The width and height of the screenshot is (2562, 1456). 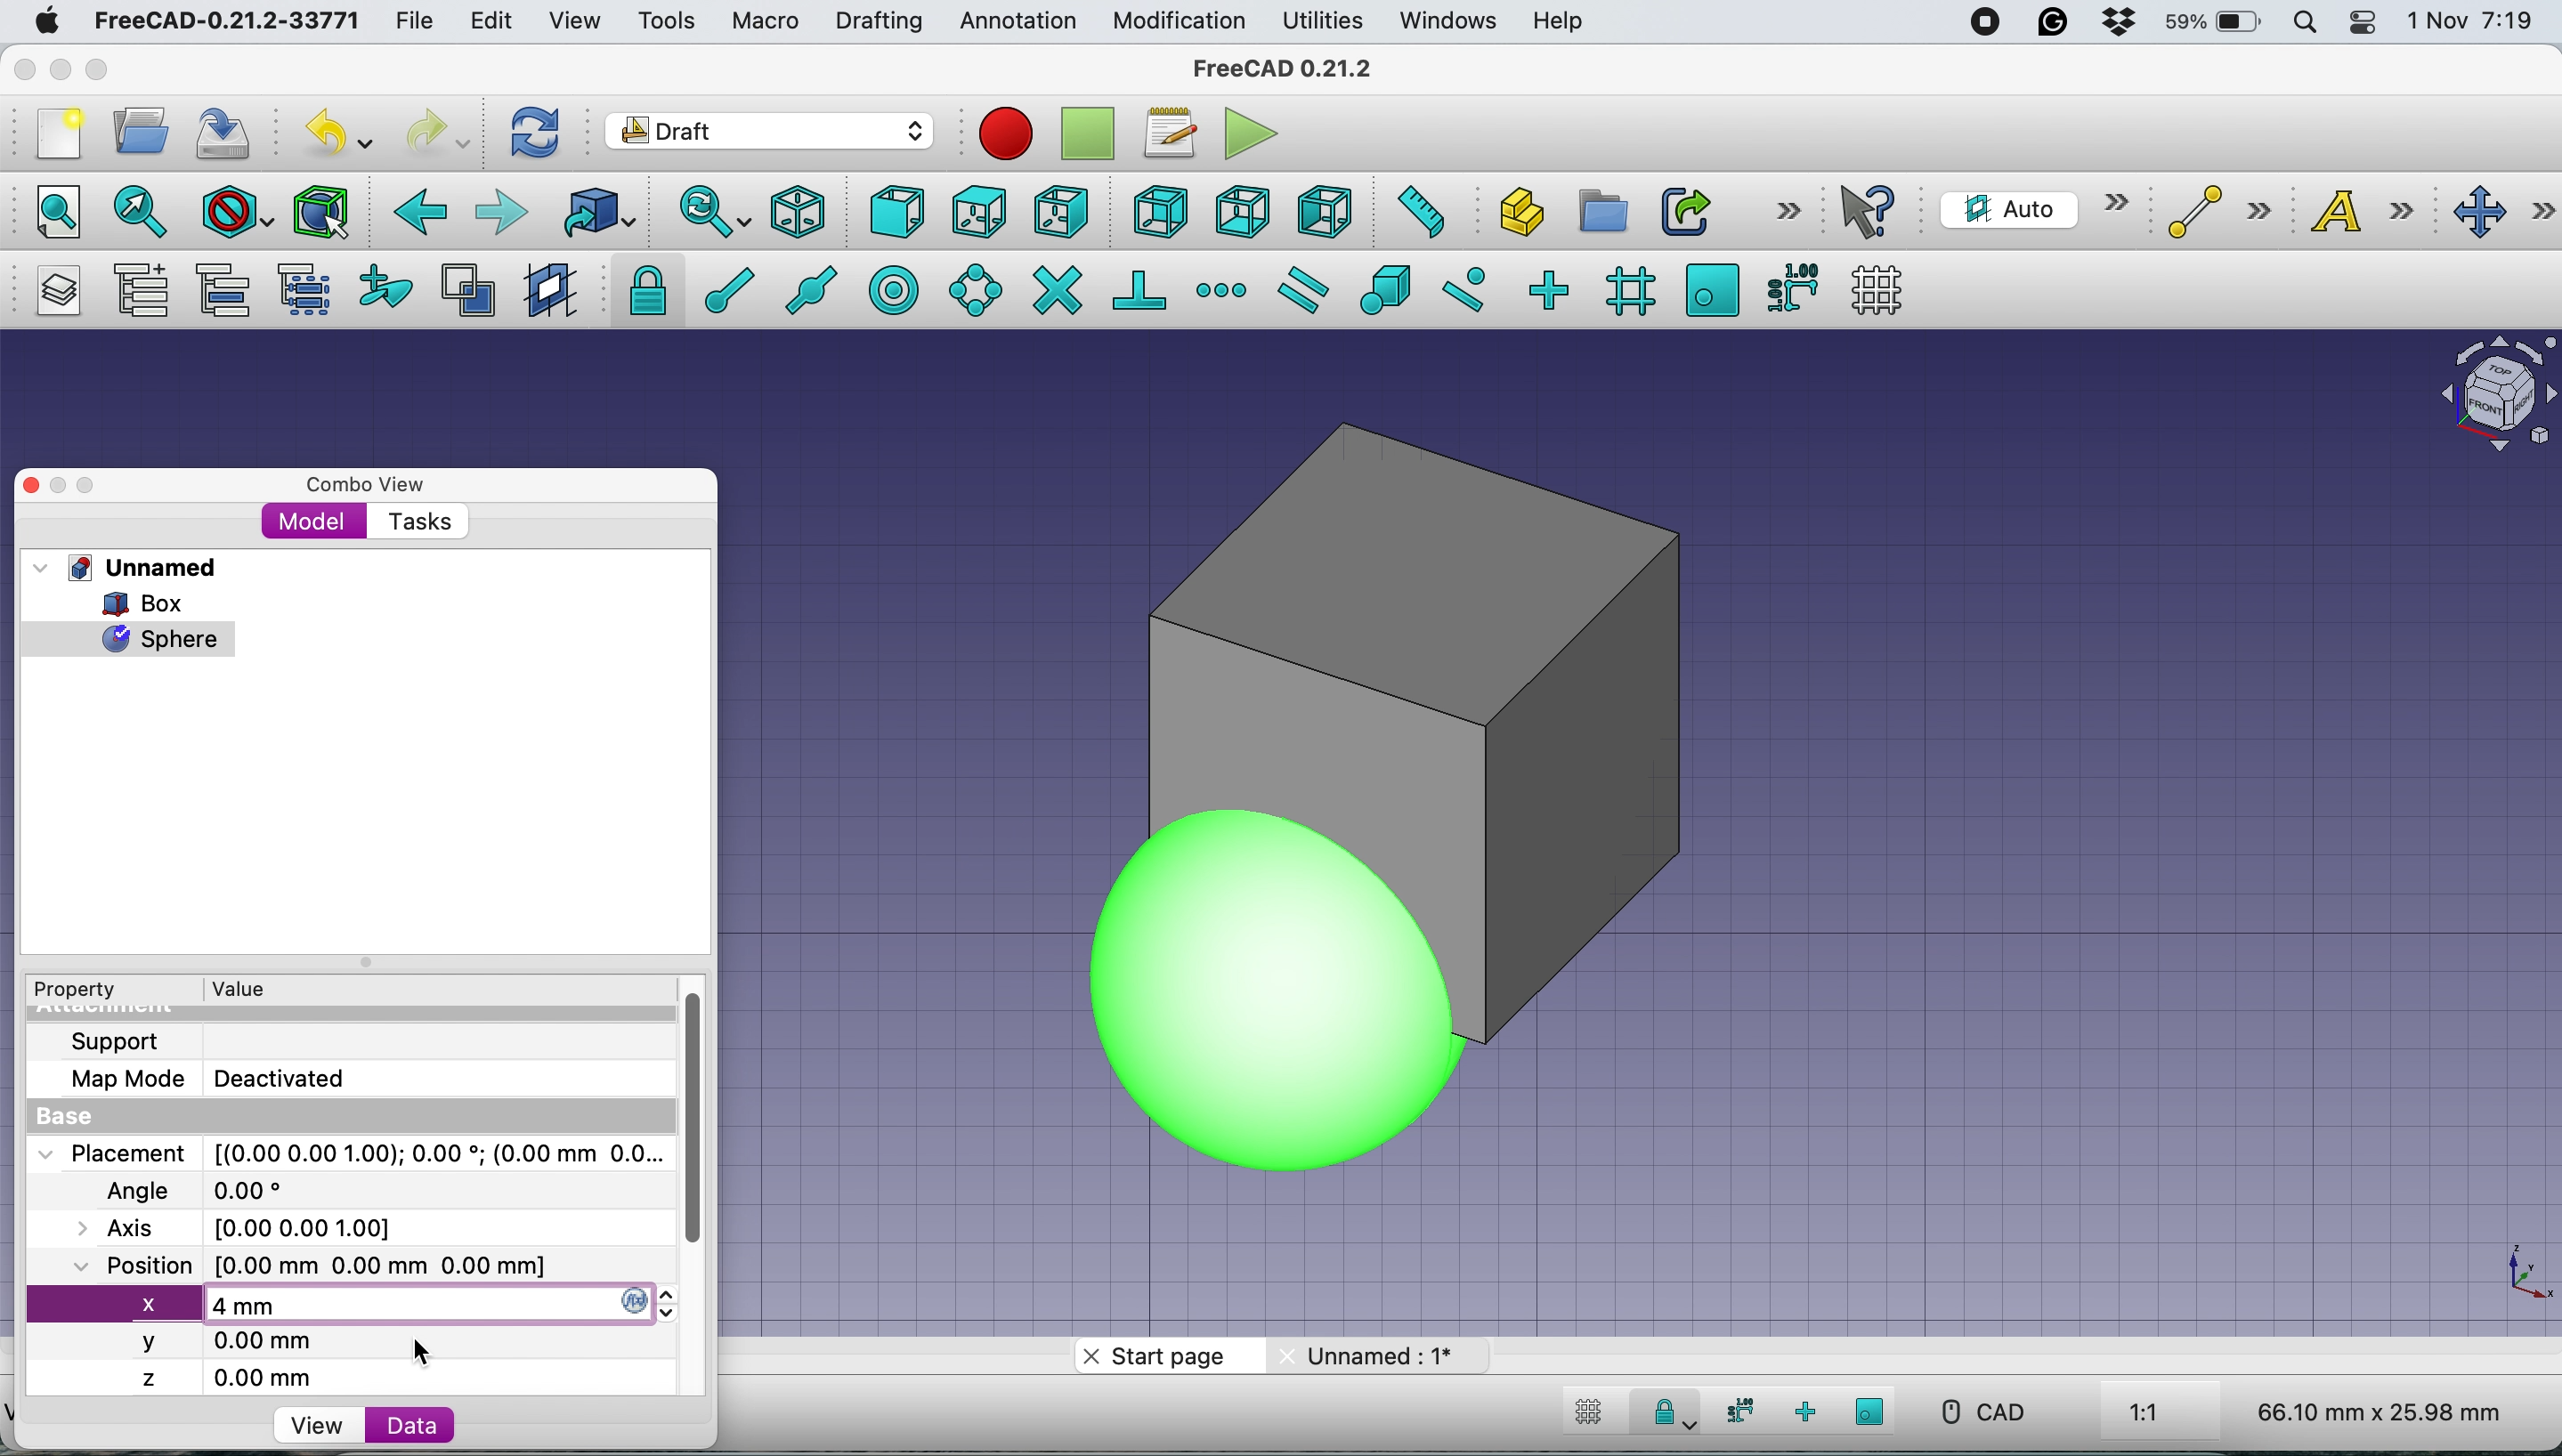 What do you see at coordinates (598, 212) in the screenshot?
I see `go to linked object` at bounding box center [598, 212].